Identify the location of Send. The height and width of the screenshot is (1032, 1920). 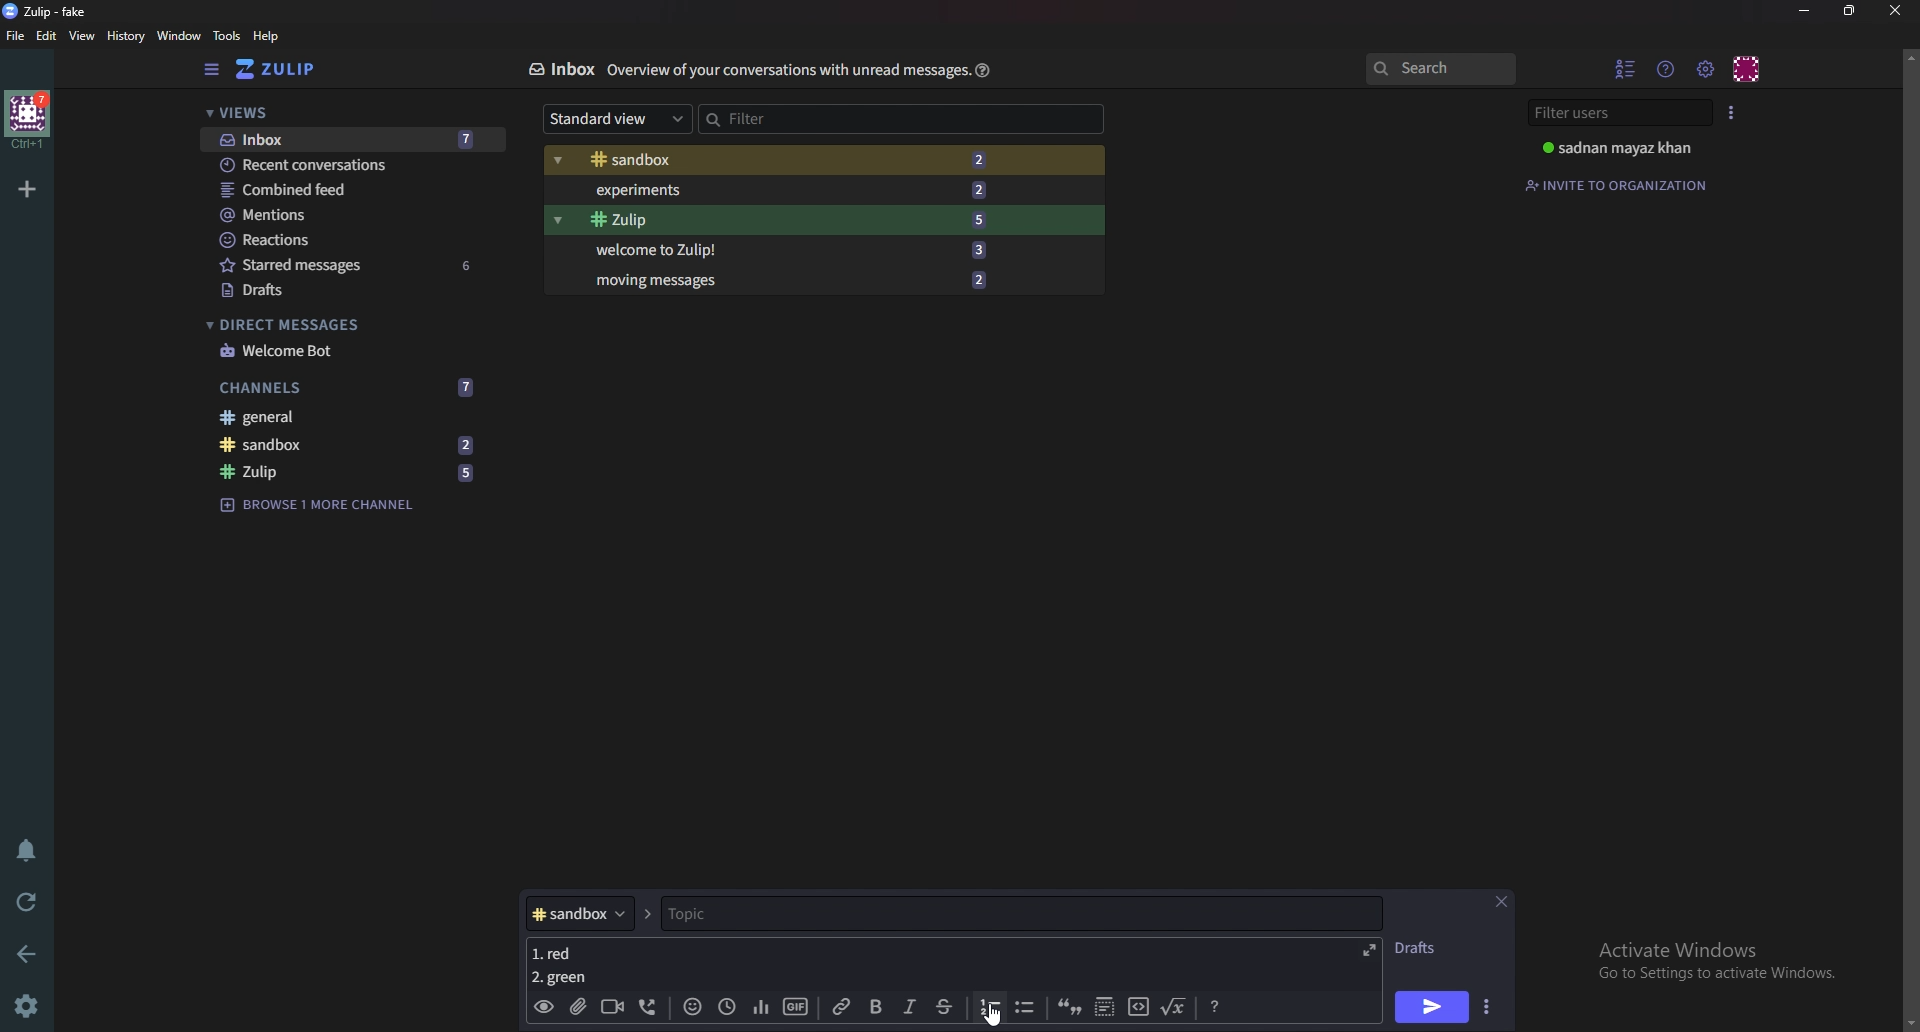
(1432, 1007).